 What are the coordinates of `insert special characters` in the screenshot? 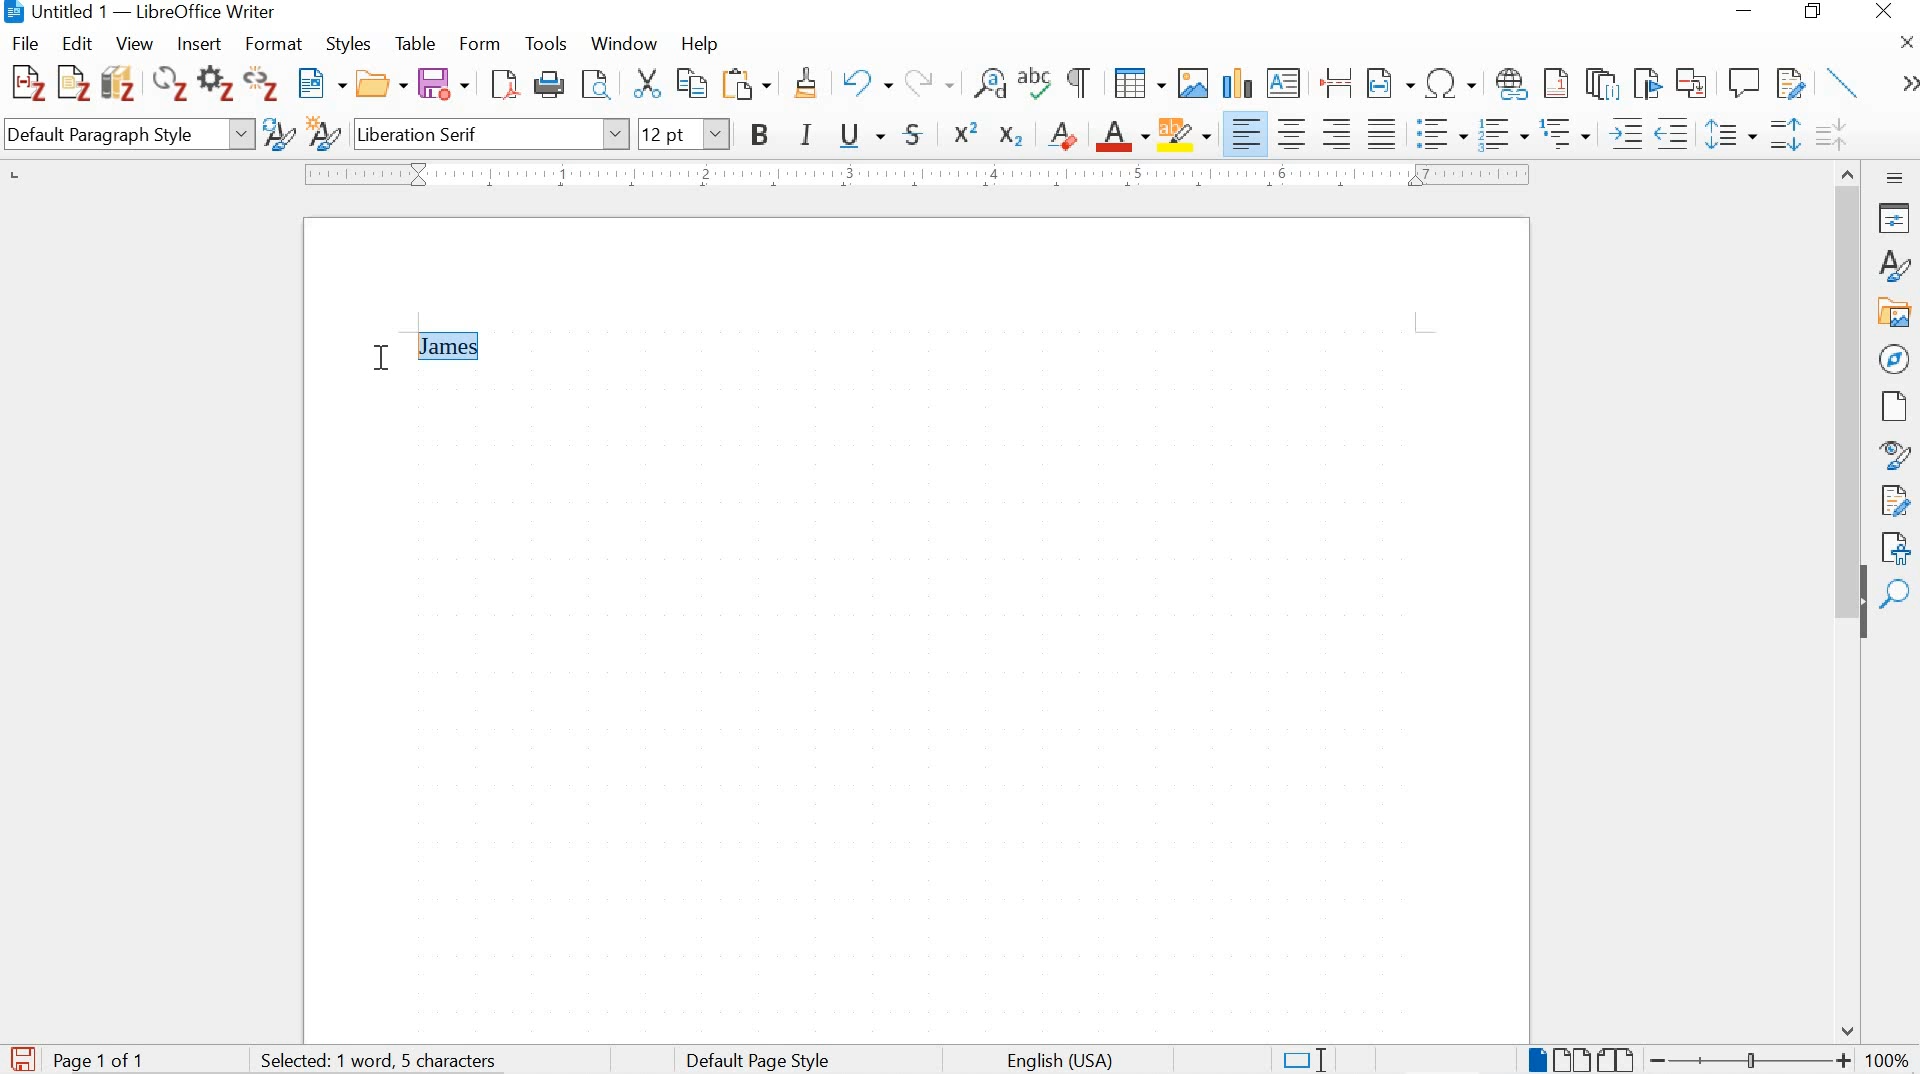 It's located at (1452, 84).